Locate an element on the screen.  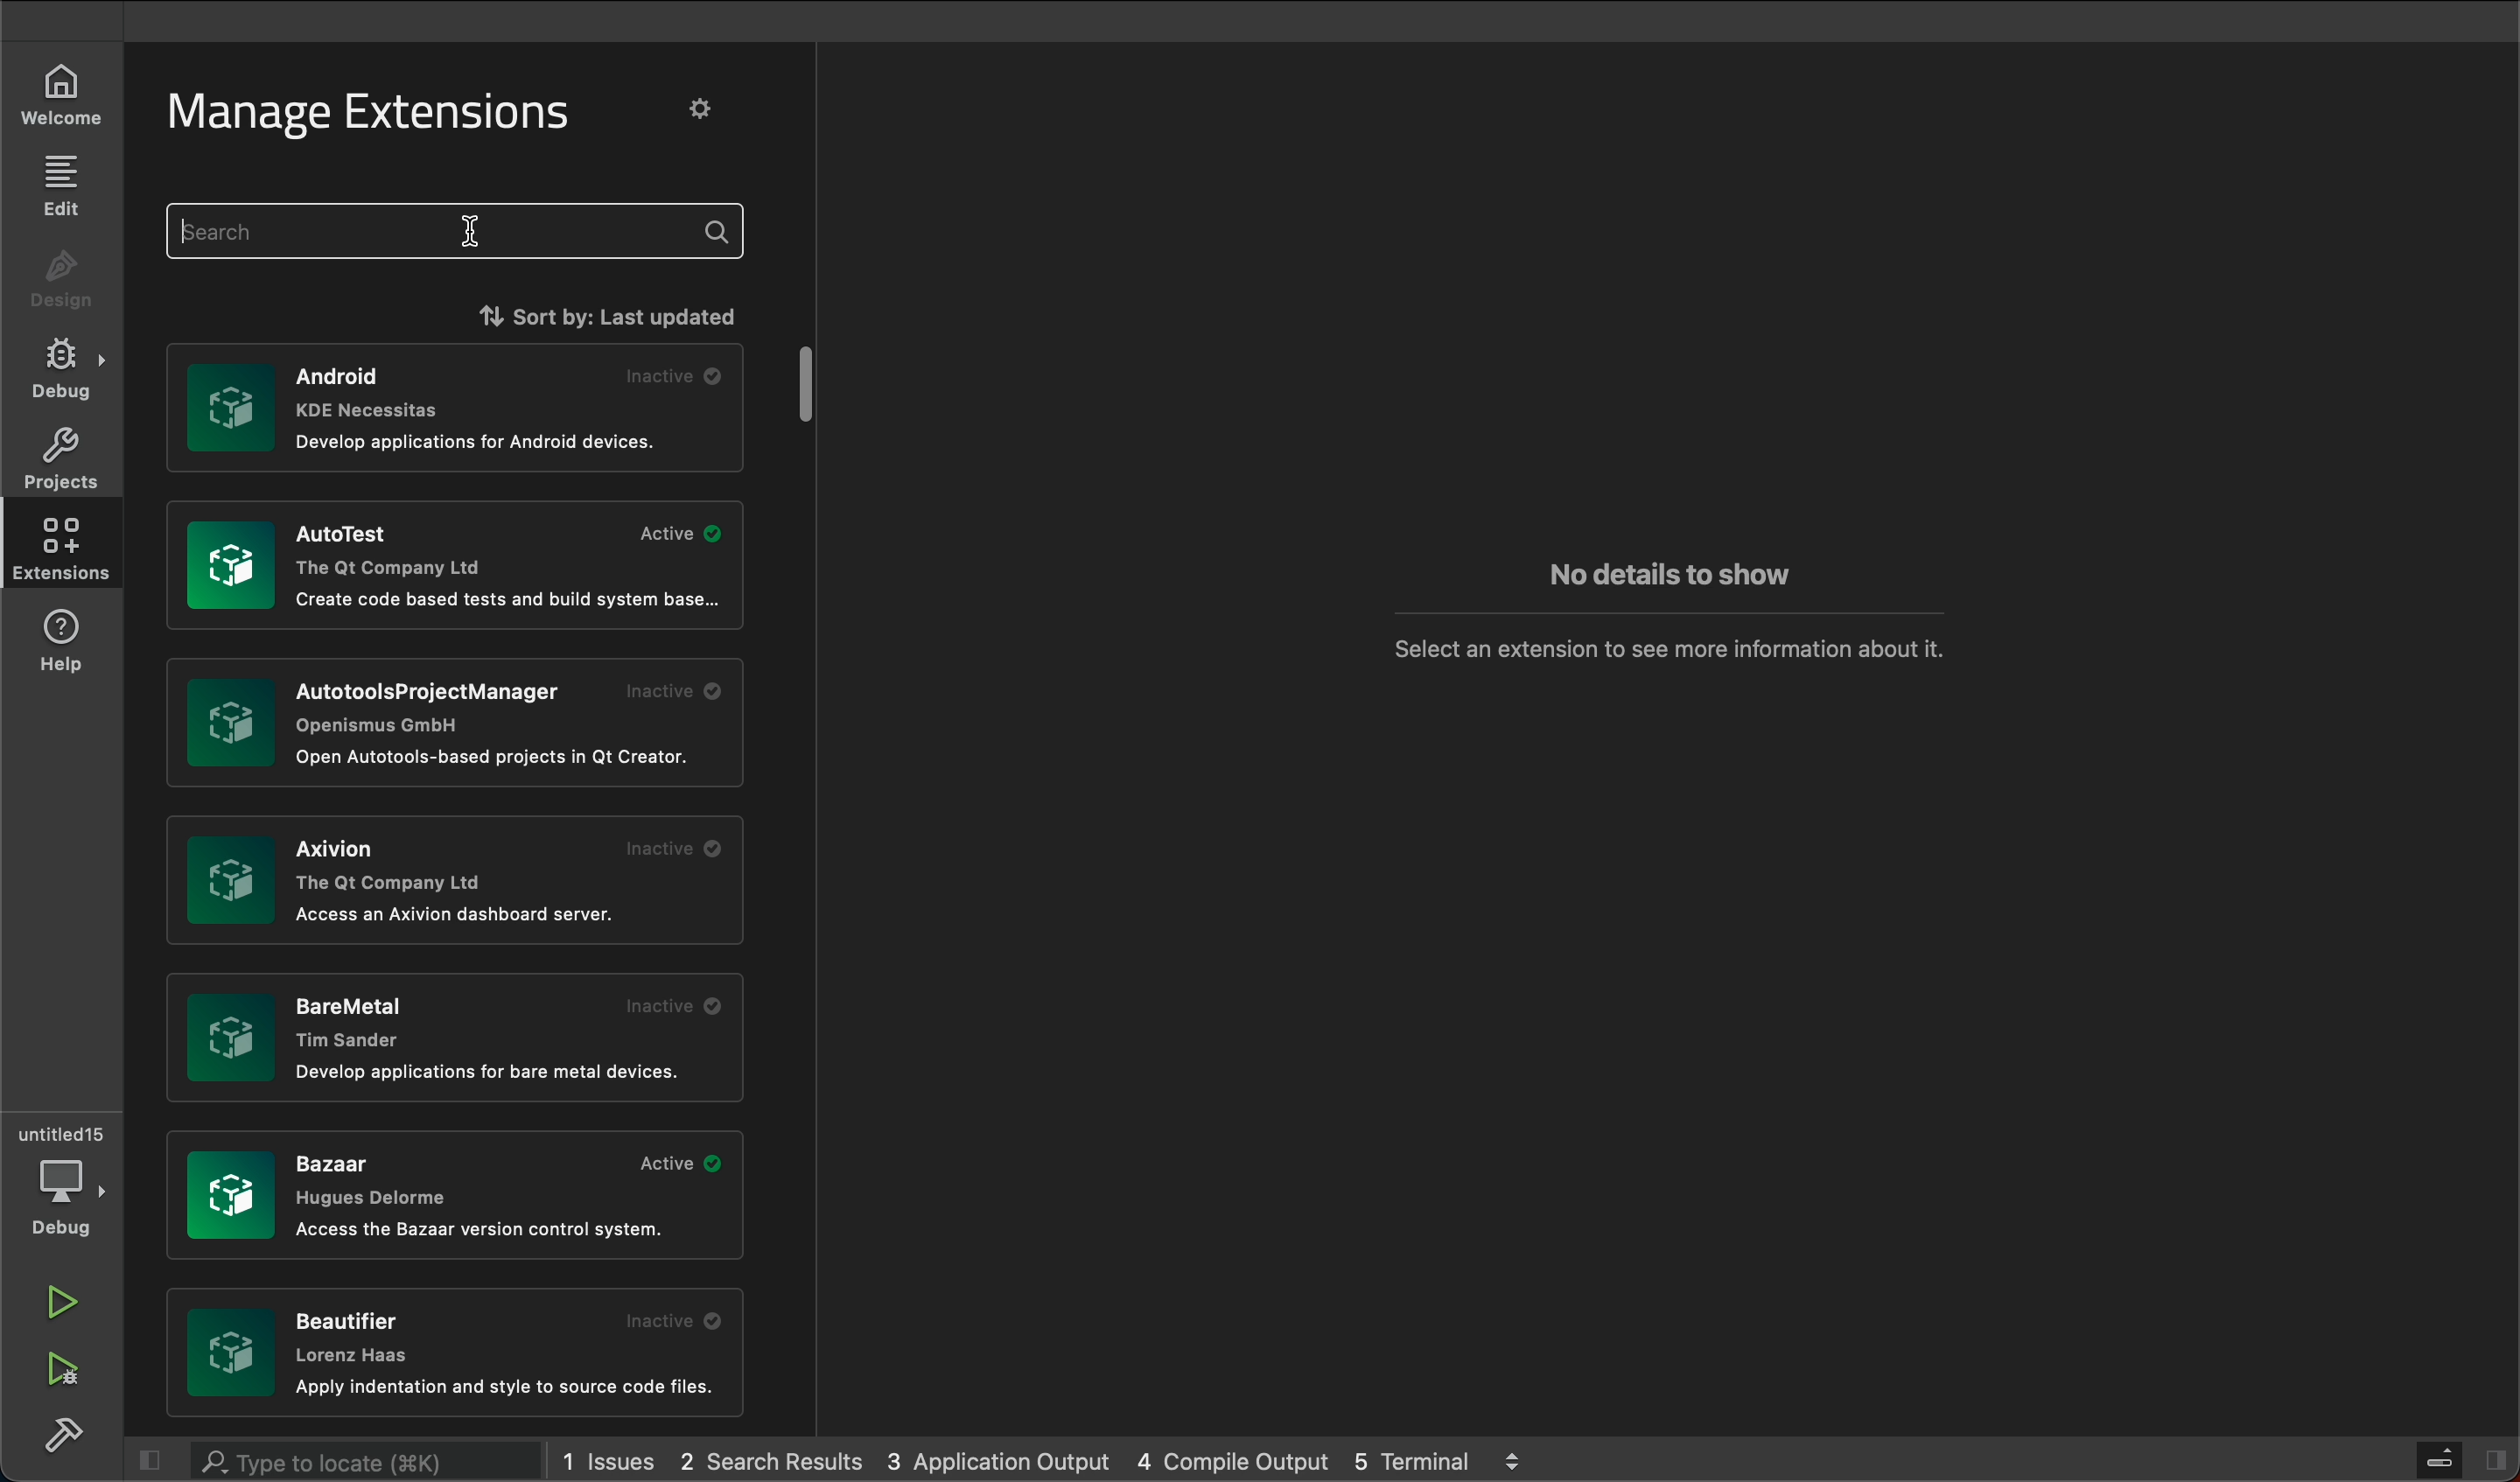
extension text is located at coordinates (363, 1015).